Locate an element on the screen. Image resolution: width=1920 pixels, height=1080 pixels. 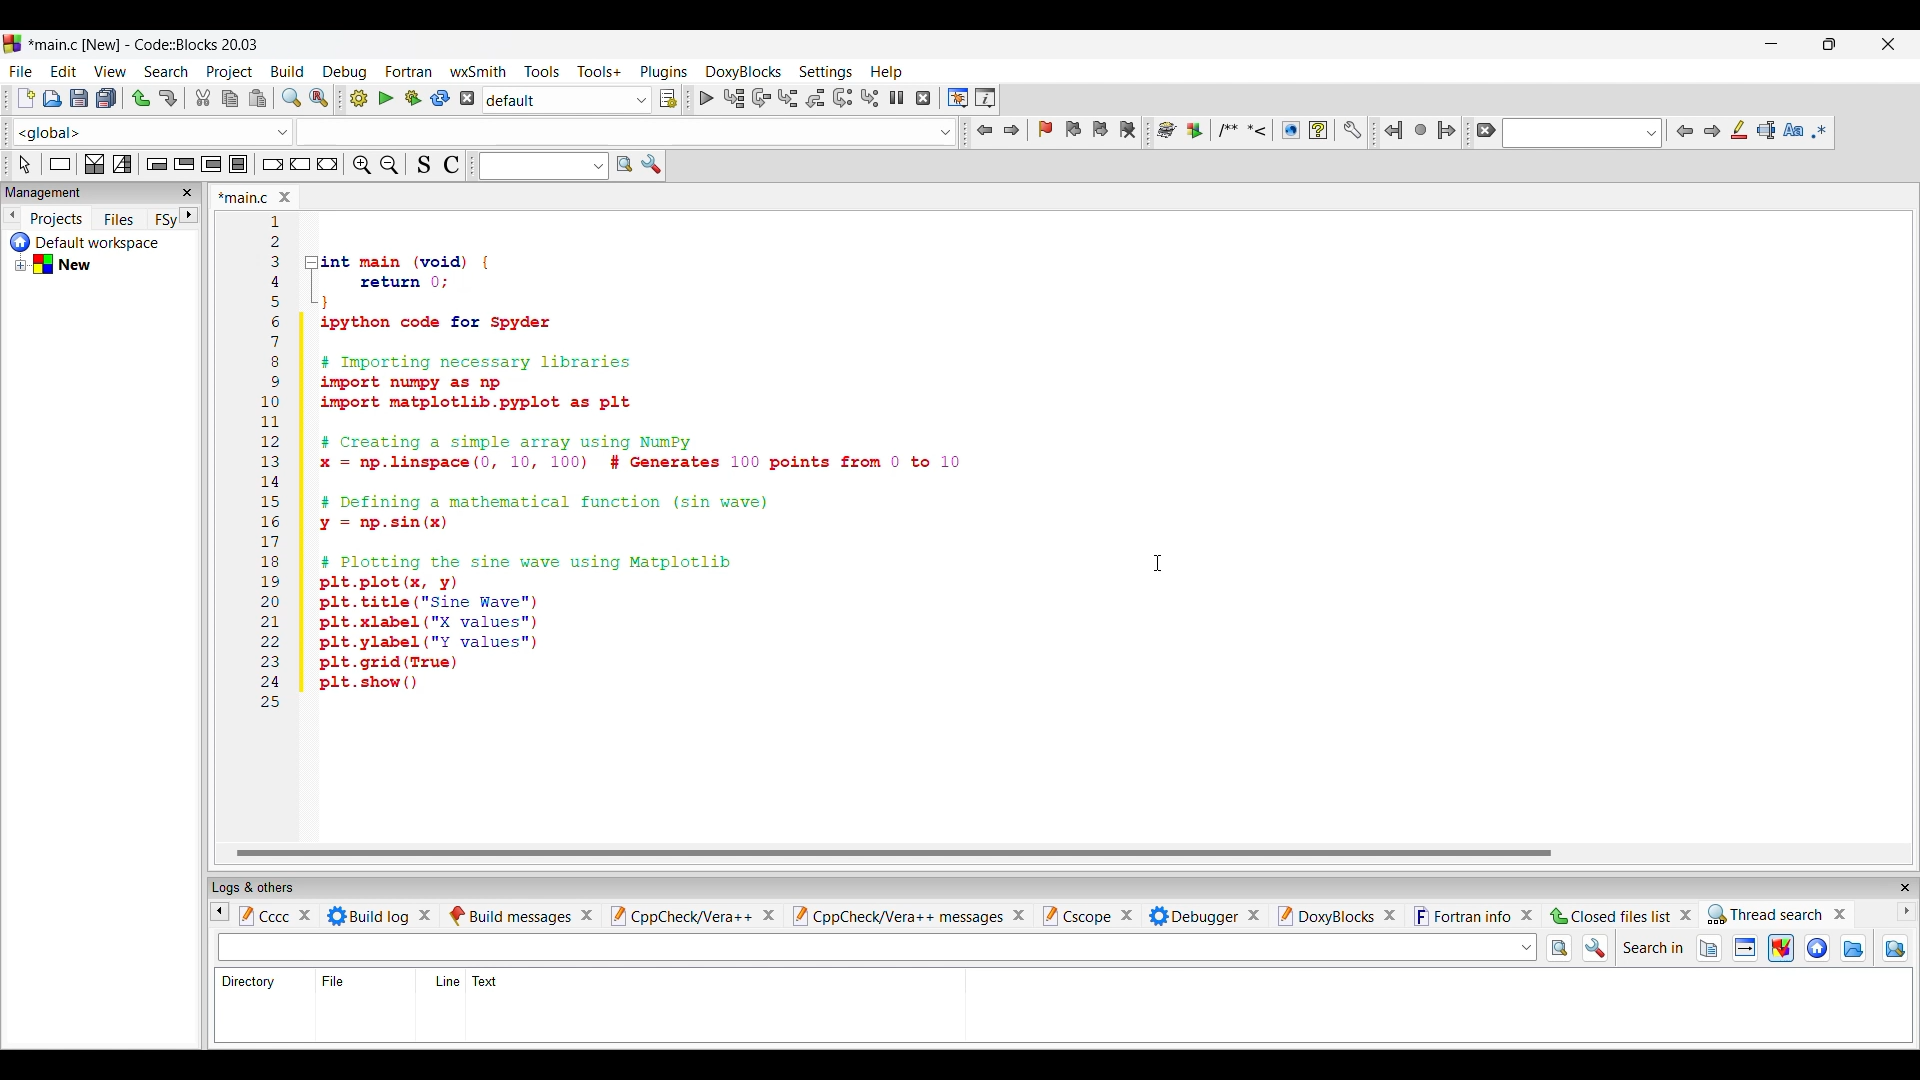
Copy is located at coordinates (231, 99).